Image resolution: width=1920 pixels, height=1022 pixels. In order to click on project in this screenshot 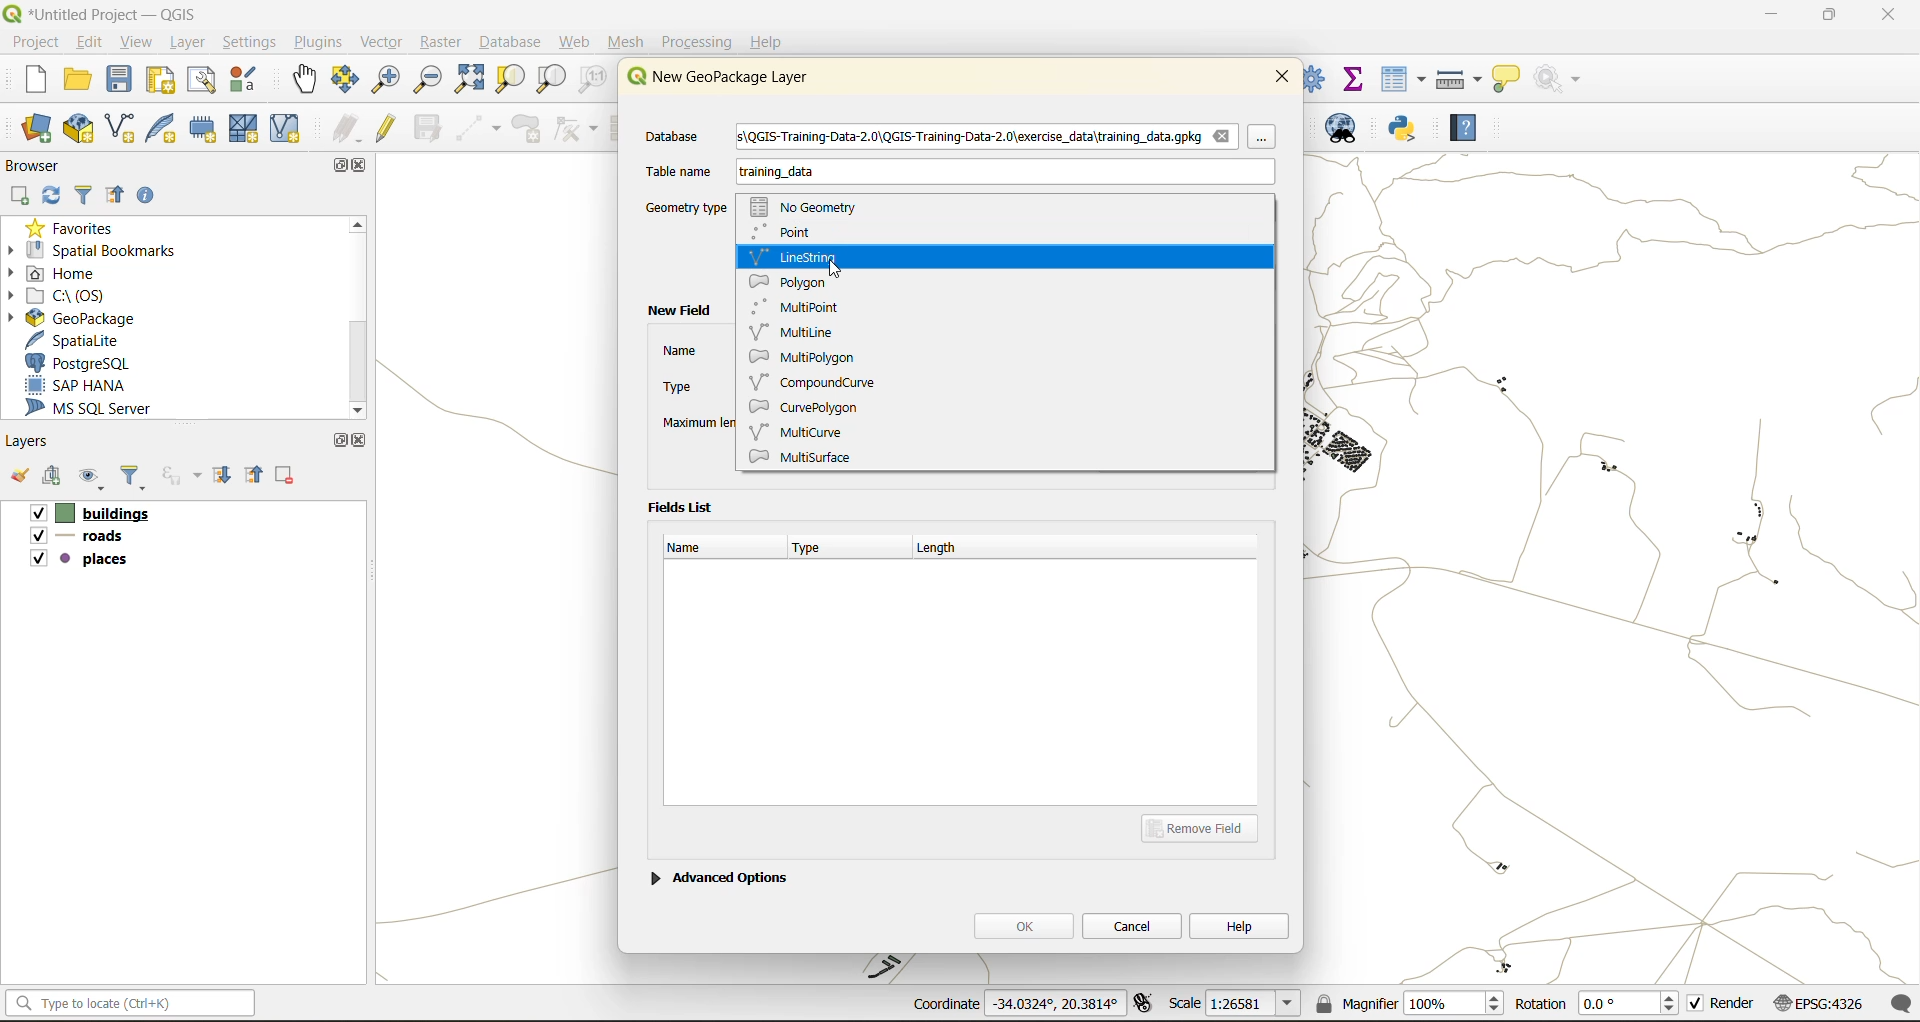, I will do `click(34, 41)`.